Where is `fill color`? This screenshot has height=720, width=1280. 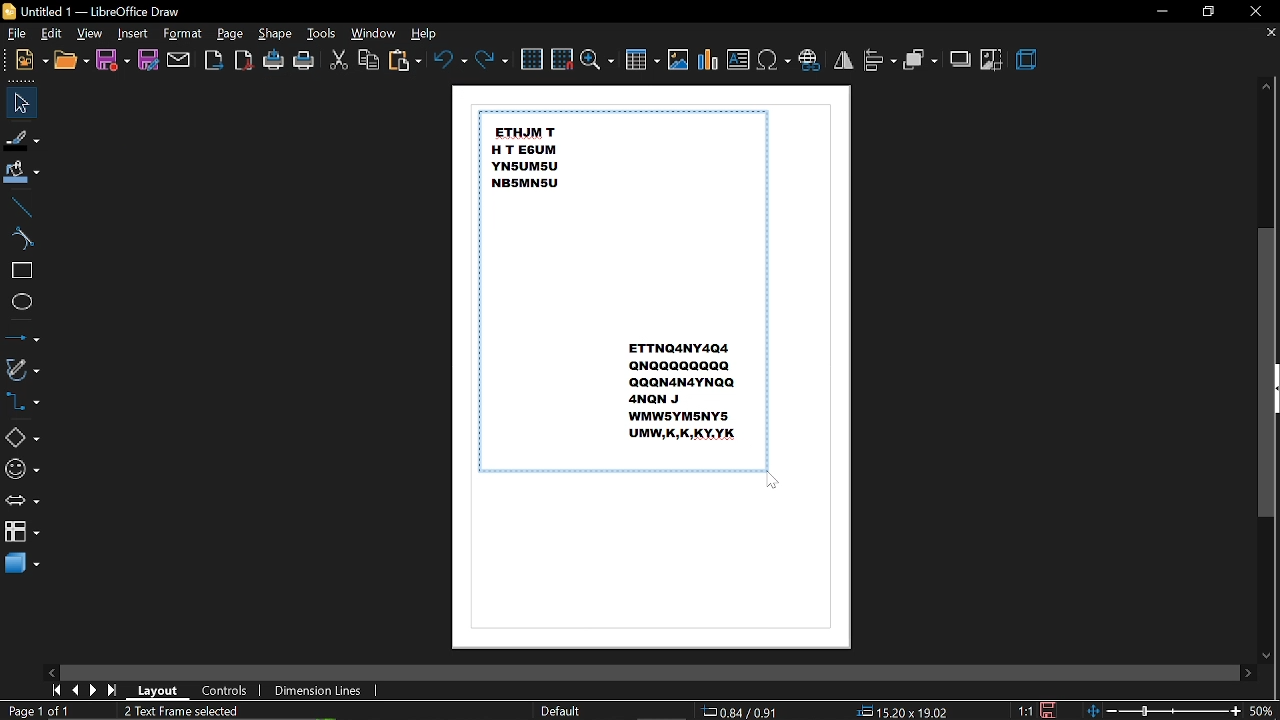
fill color is located at coordinates (24, 173).